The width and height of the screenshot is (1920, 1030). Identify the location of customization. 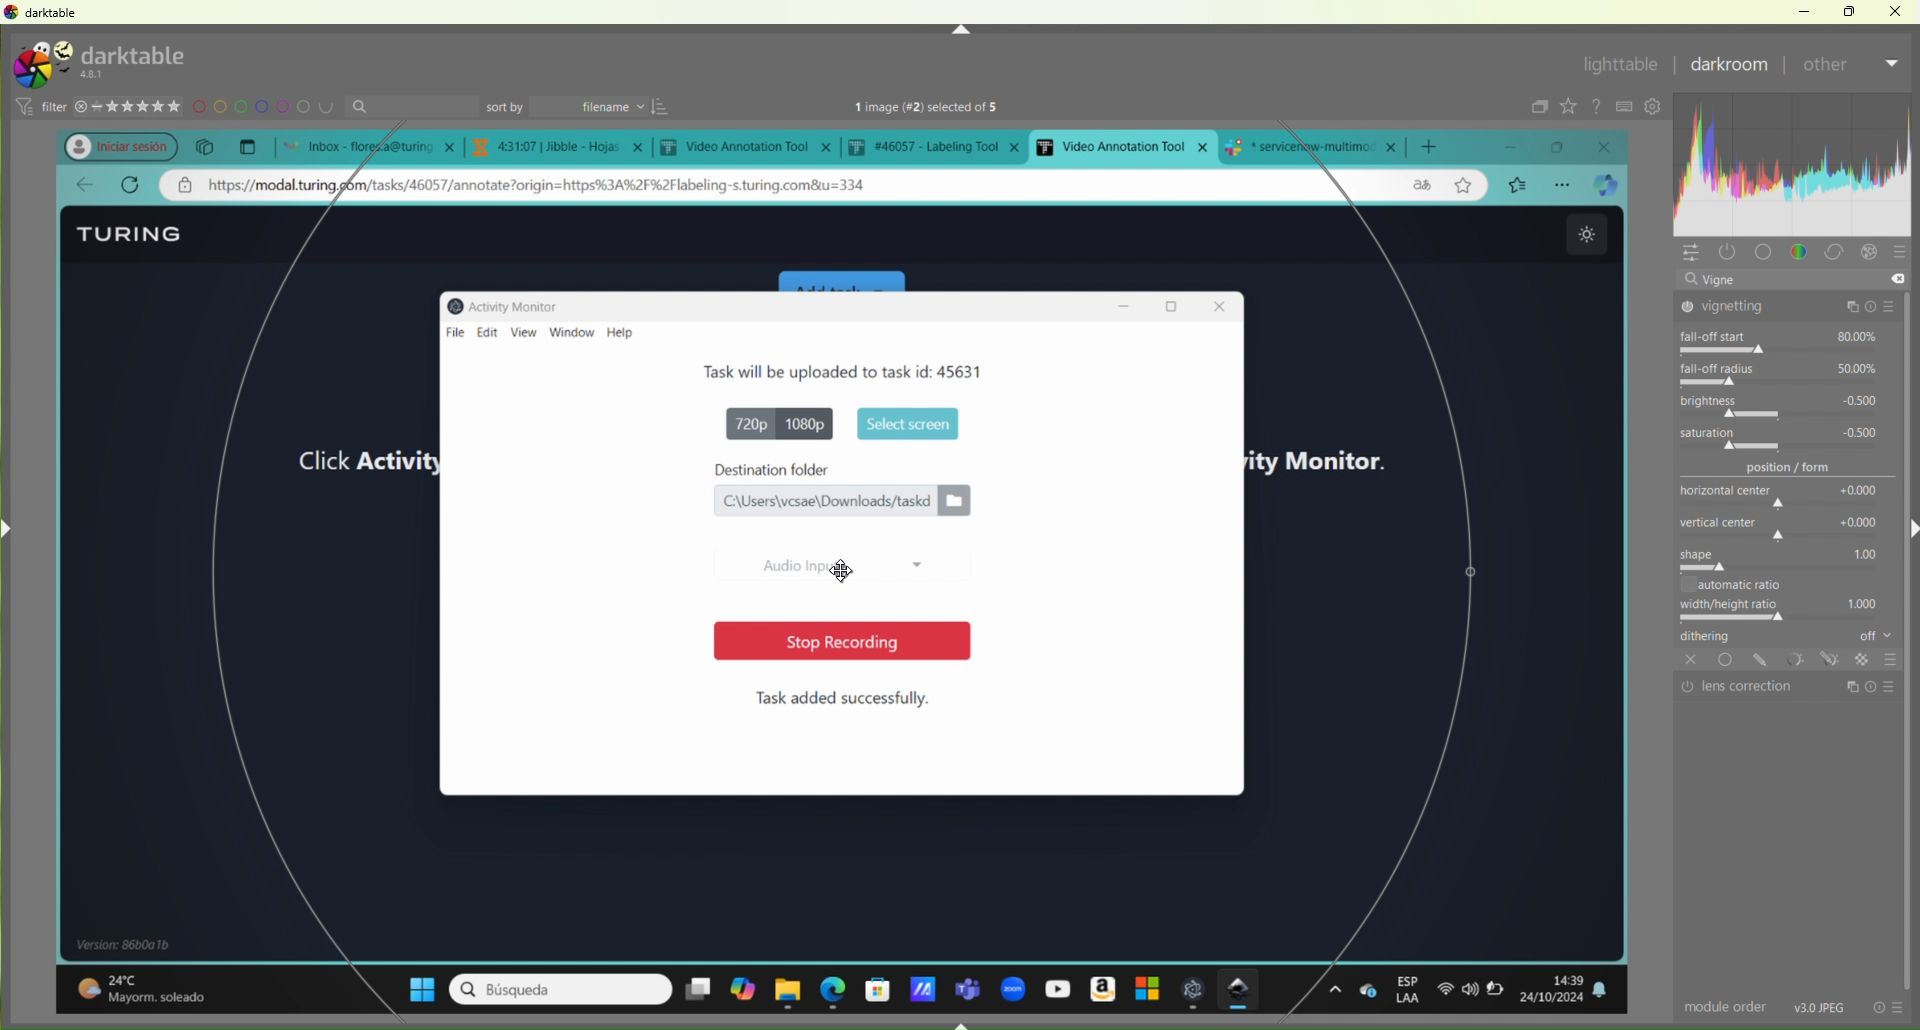
(1795, 179).